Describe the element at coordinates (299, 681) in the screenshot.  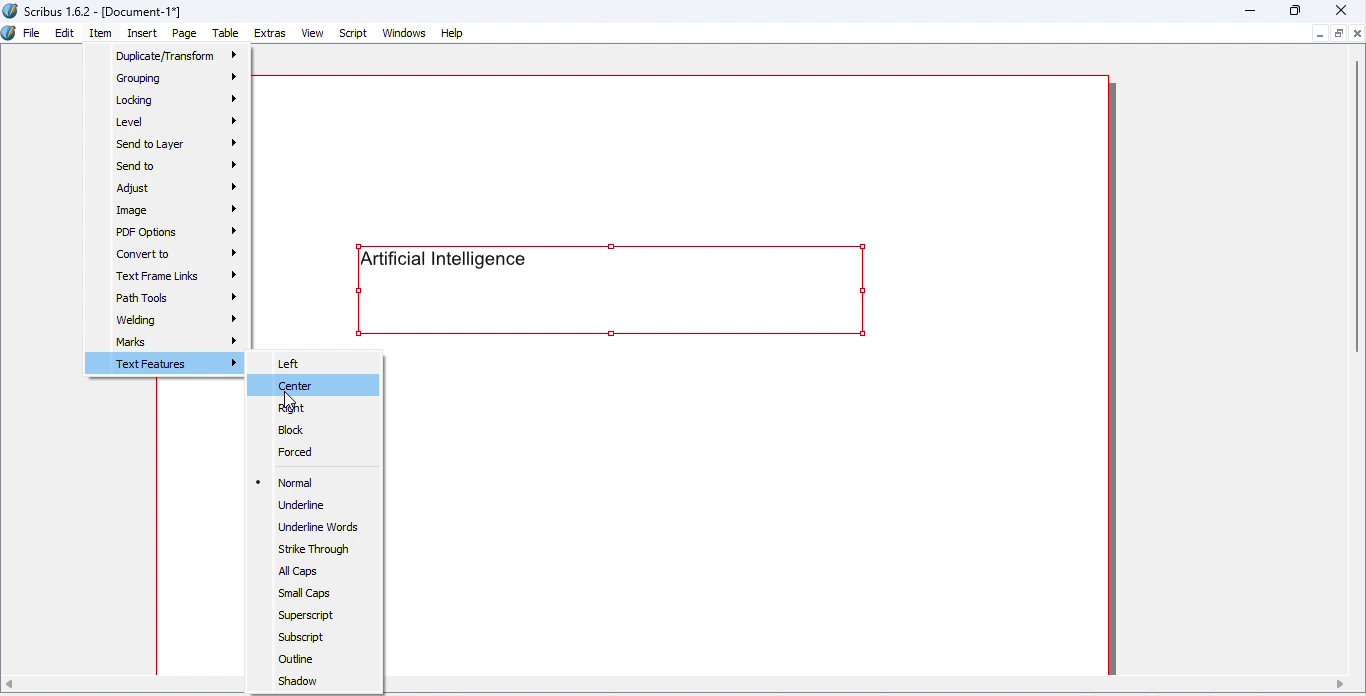
I see `Shadow` at that location.